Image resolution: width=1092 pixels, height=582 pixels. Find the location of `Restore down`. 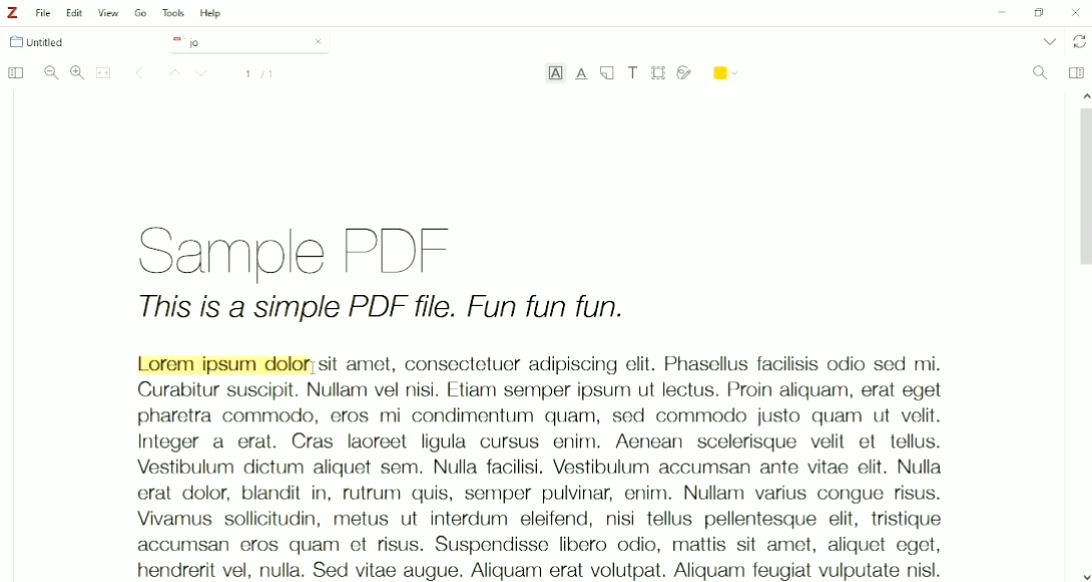

Restore down is located at coordinates (1038, 13).